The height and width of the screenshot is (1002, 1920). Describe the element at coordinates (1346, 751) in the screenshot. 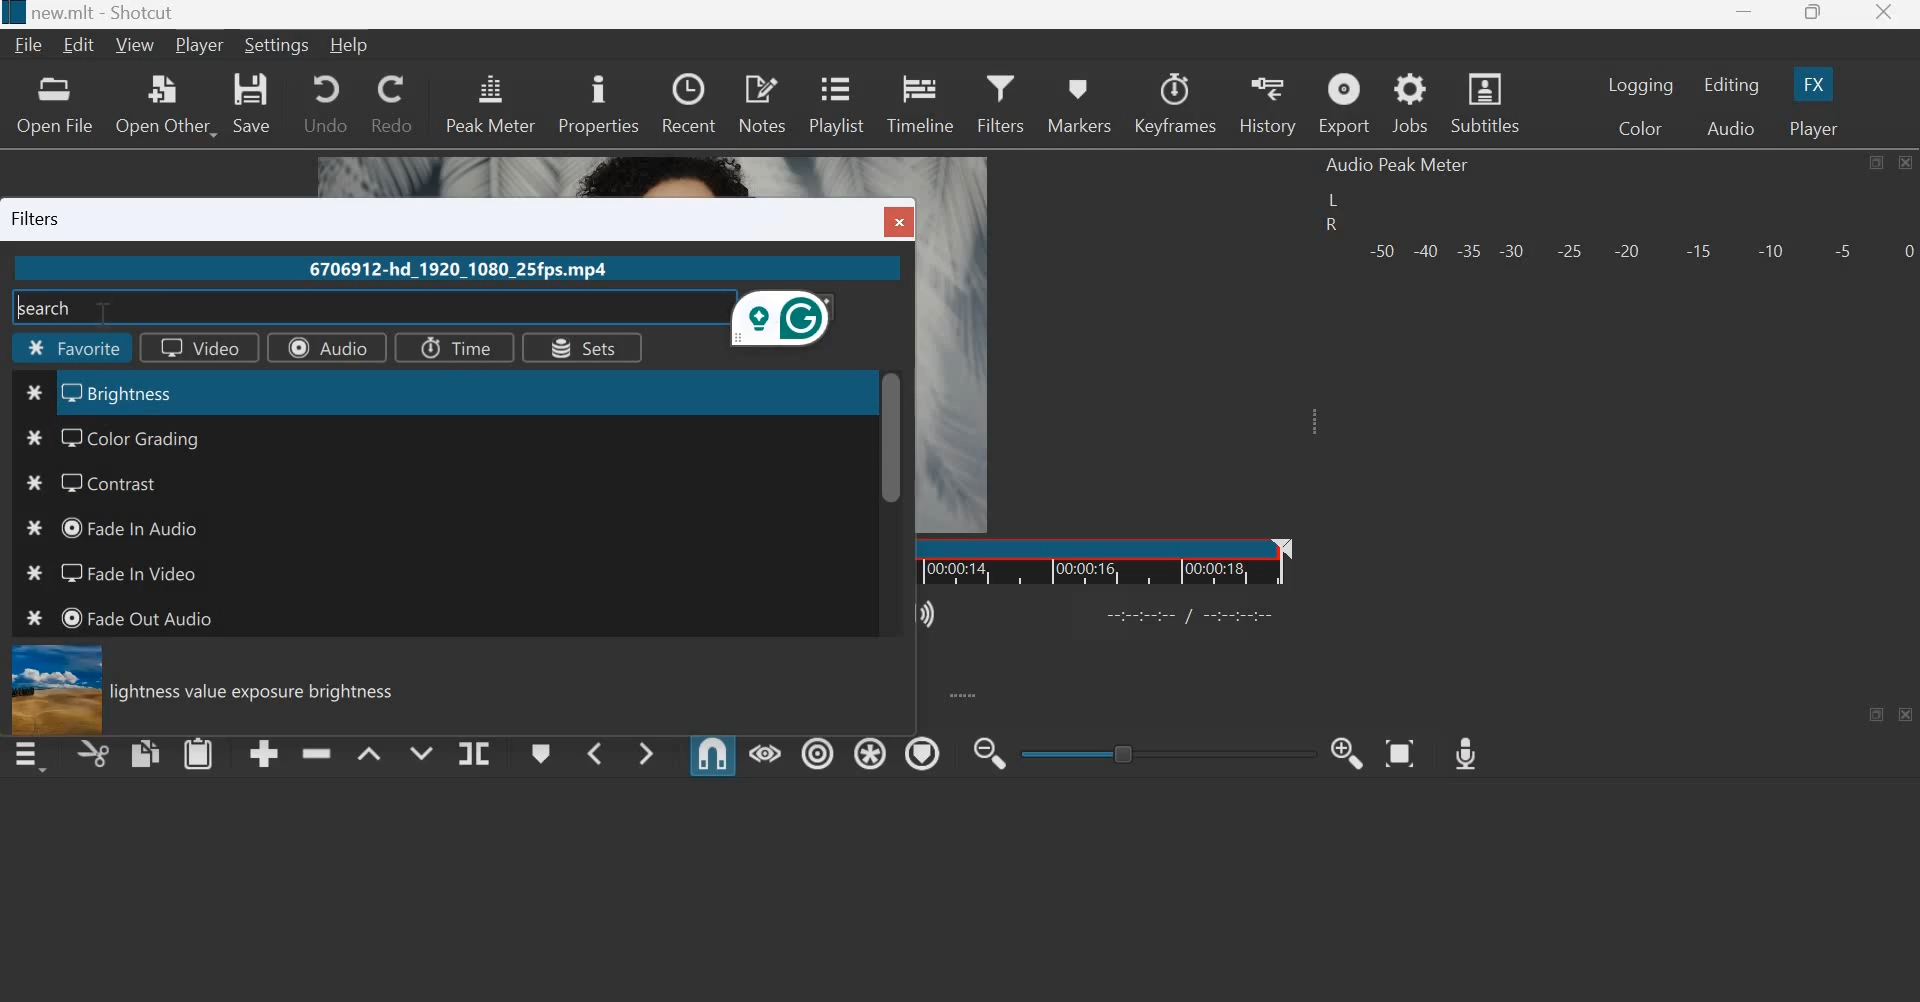

I see ` Zoom Timeline in` at that location.